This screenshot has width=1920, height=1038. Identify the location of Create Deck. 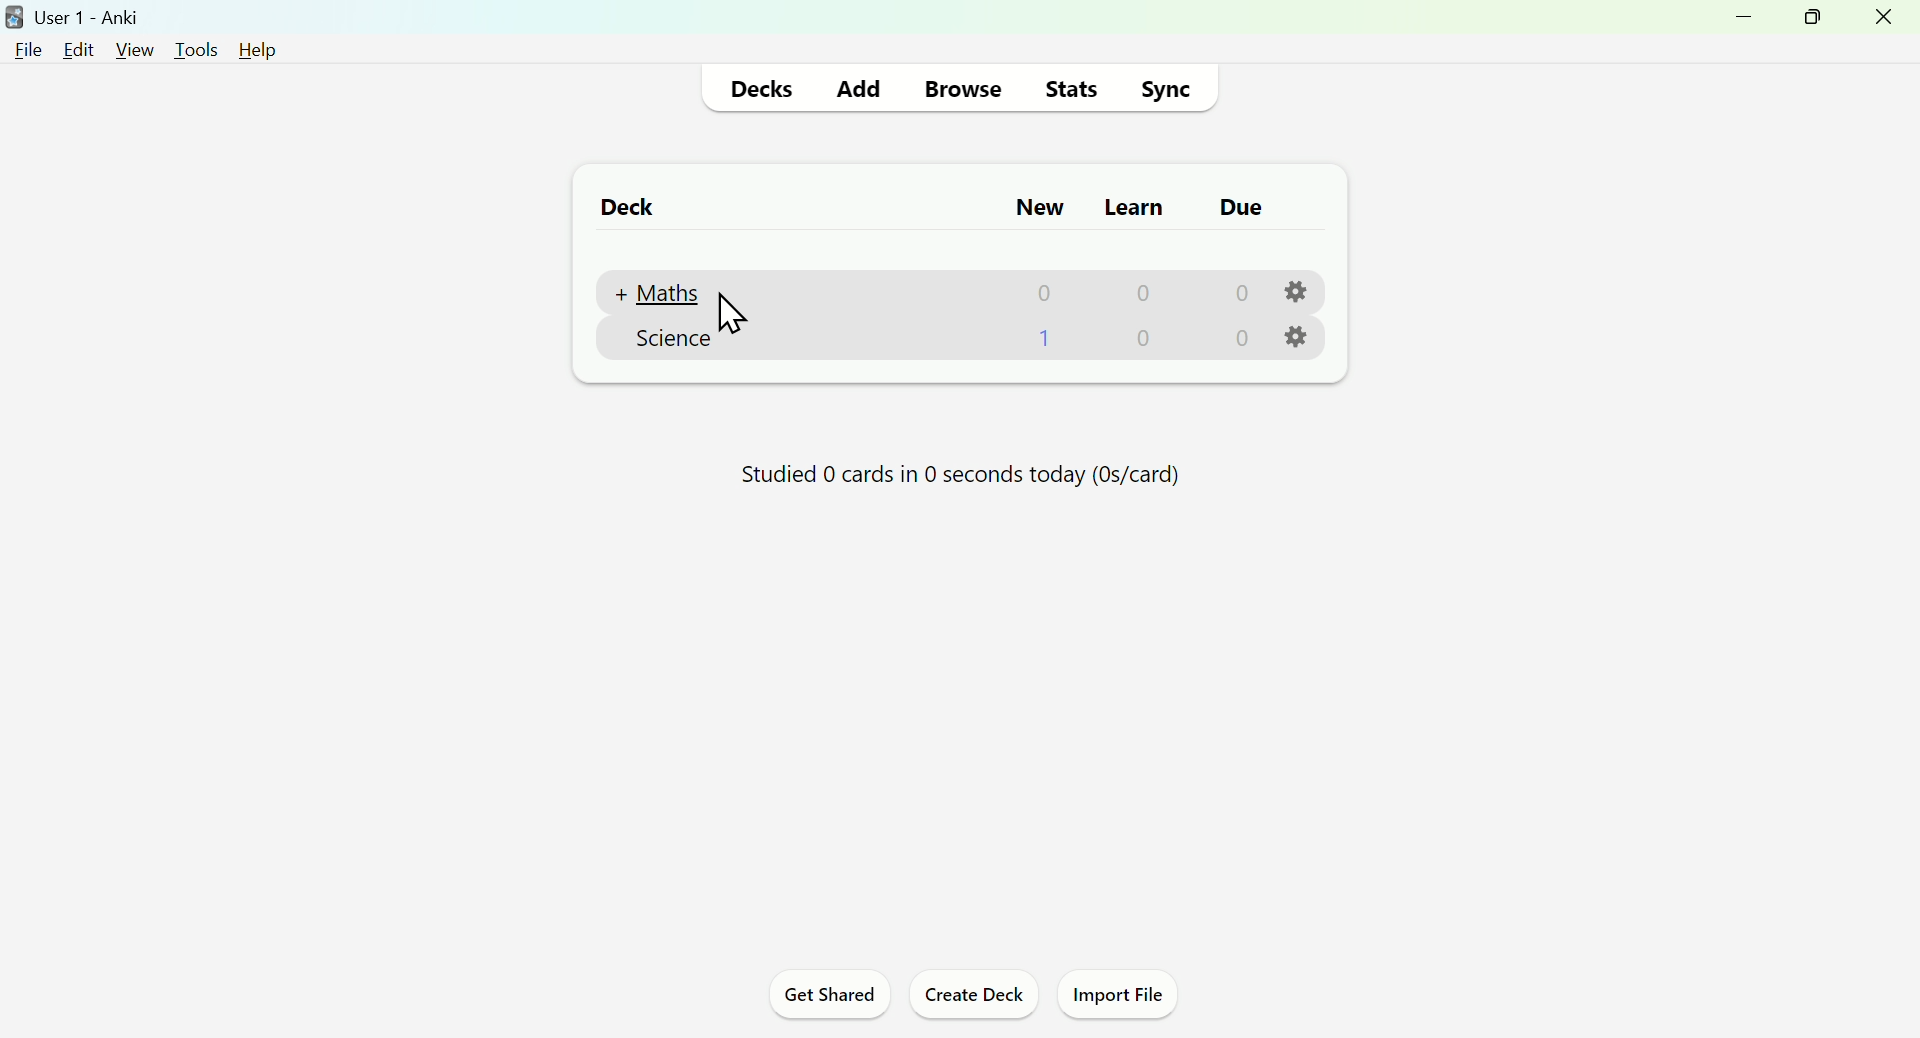
(969, 997).